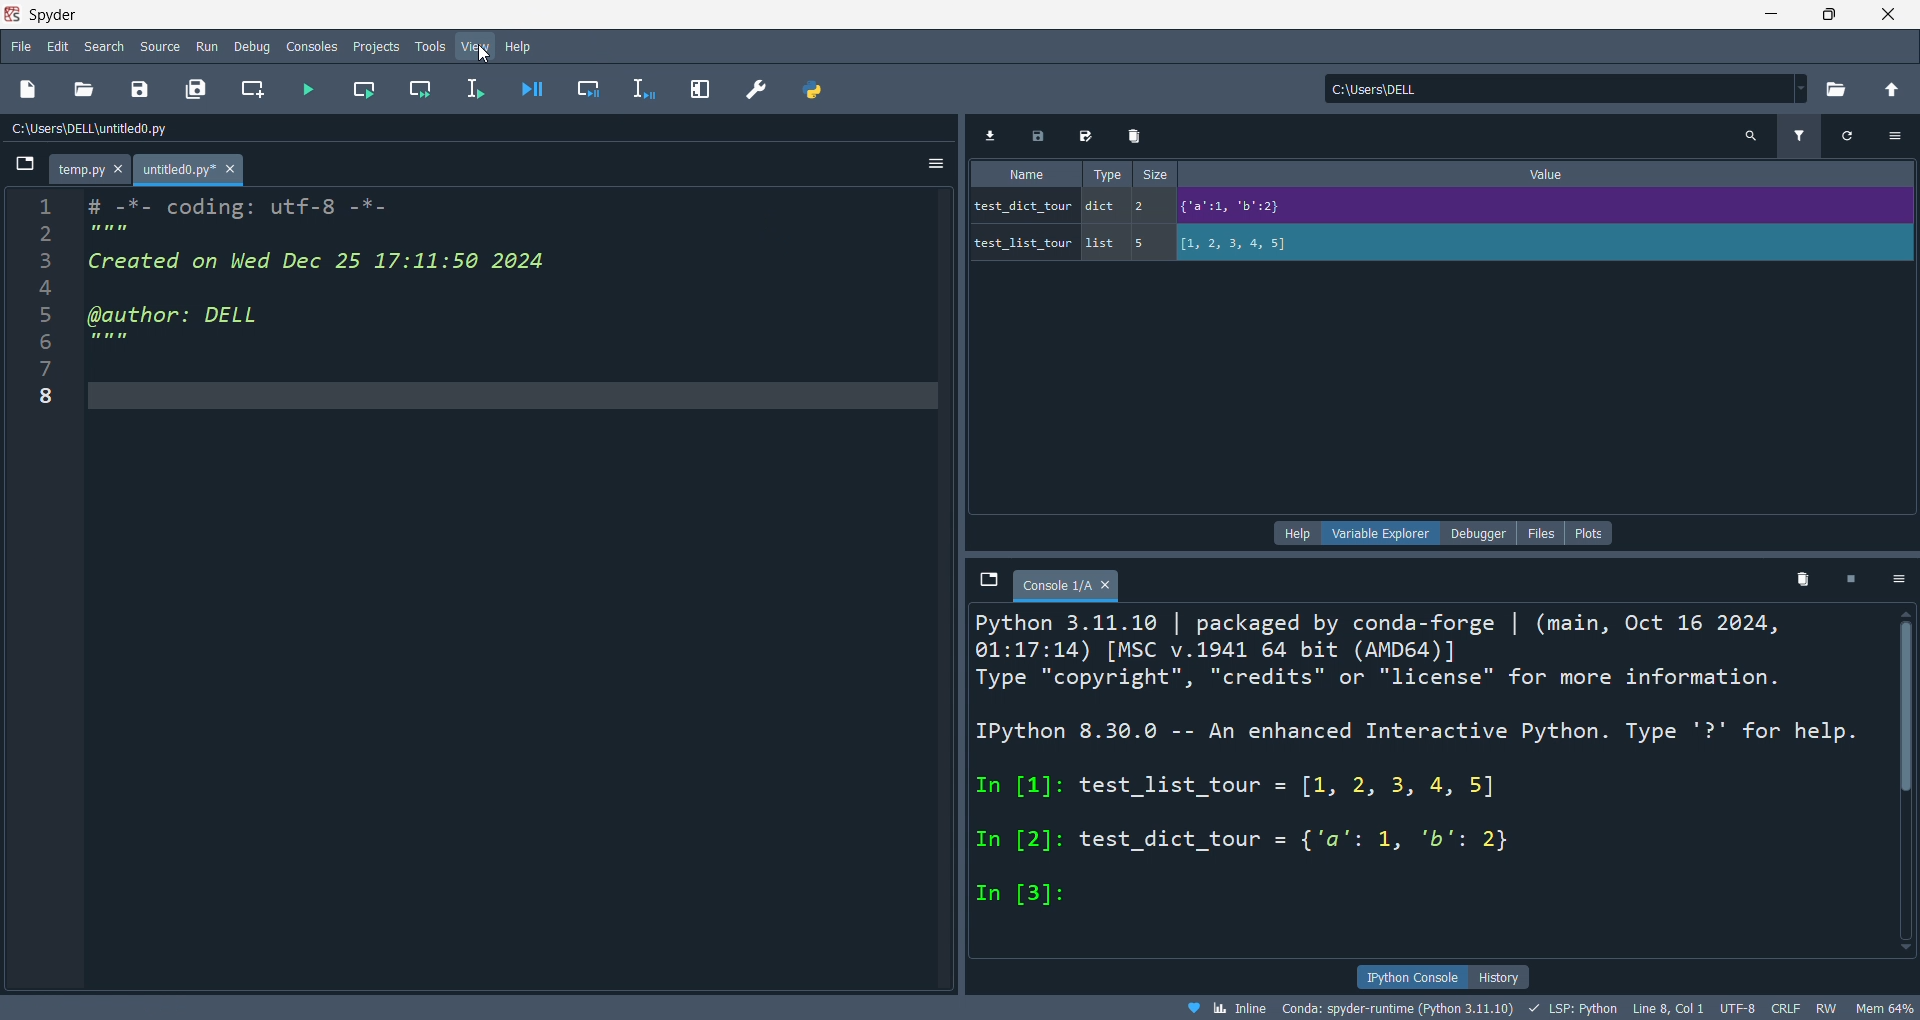  What do you see at coordinates (478, 91) in the screenshot?
I see `run line` at bounding box center [478, 91].